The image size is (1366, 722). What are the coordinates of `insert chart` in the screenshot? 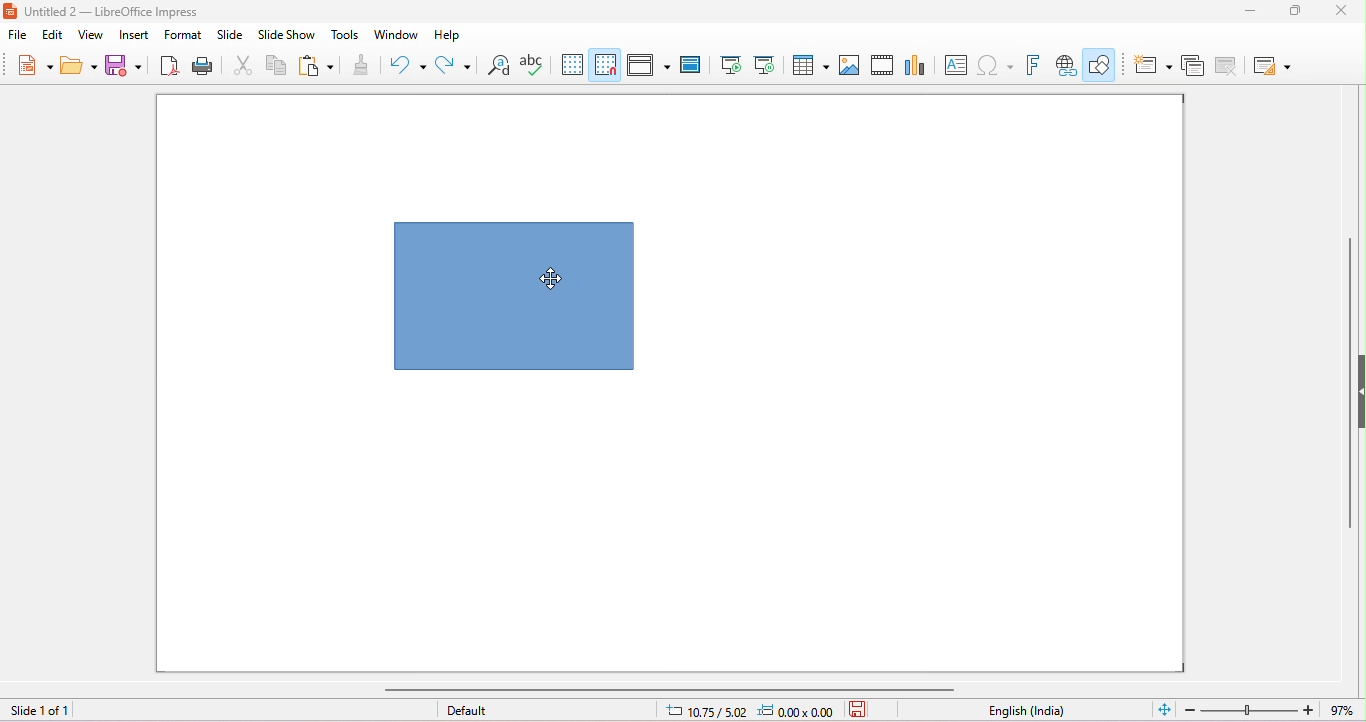 It's located at (914, 64).